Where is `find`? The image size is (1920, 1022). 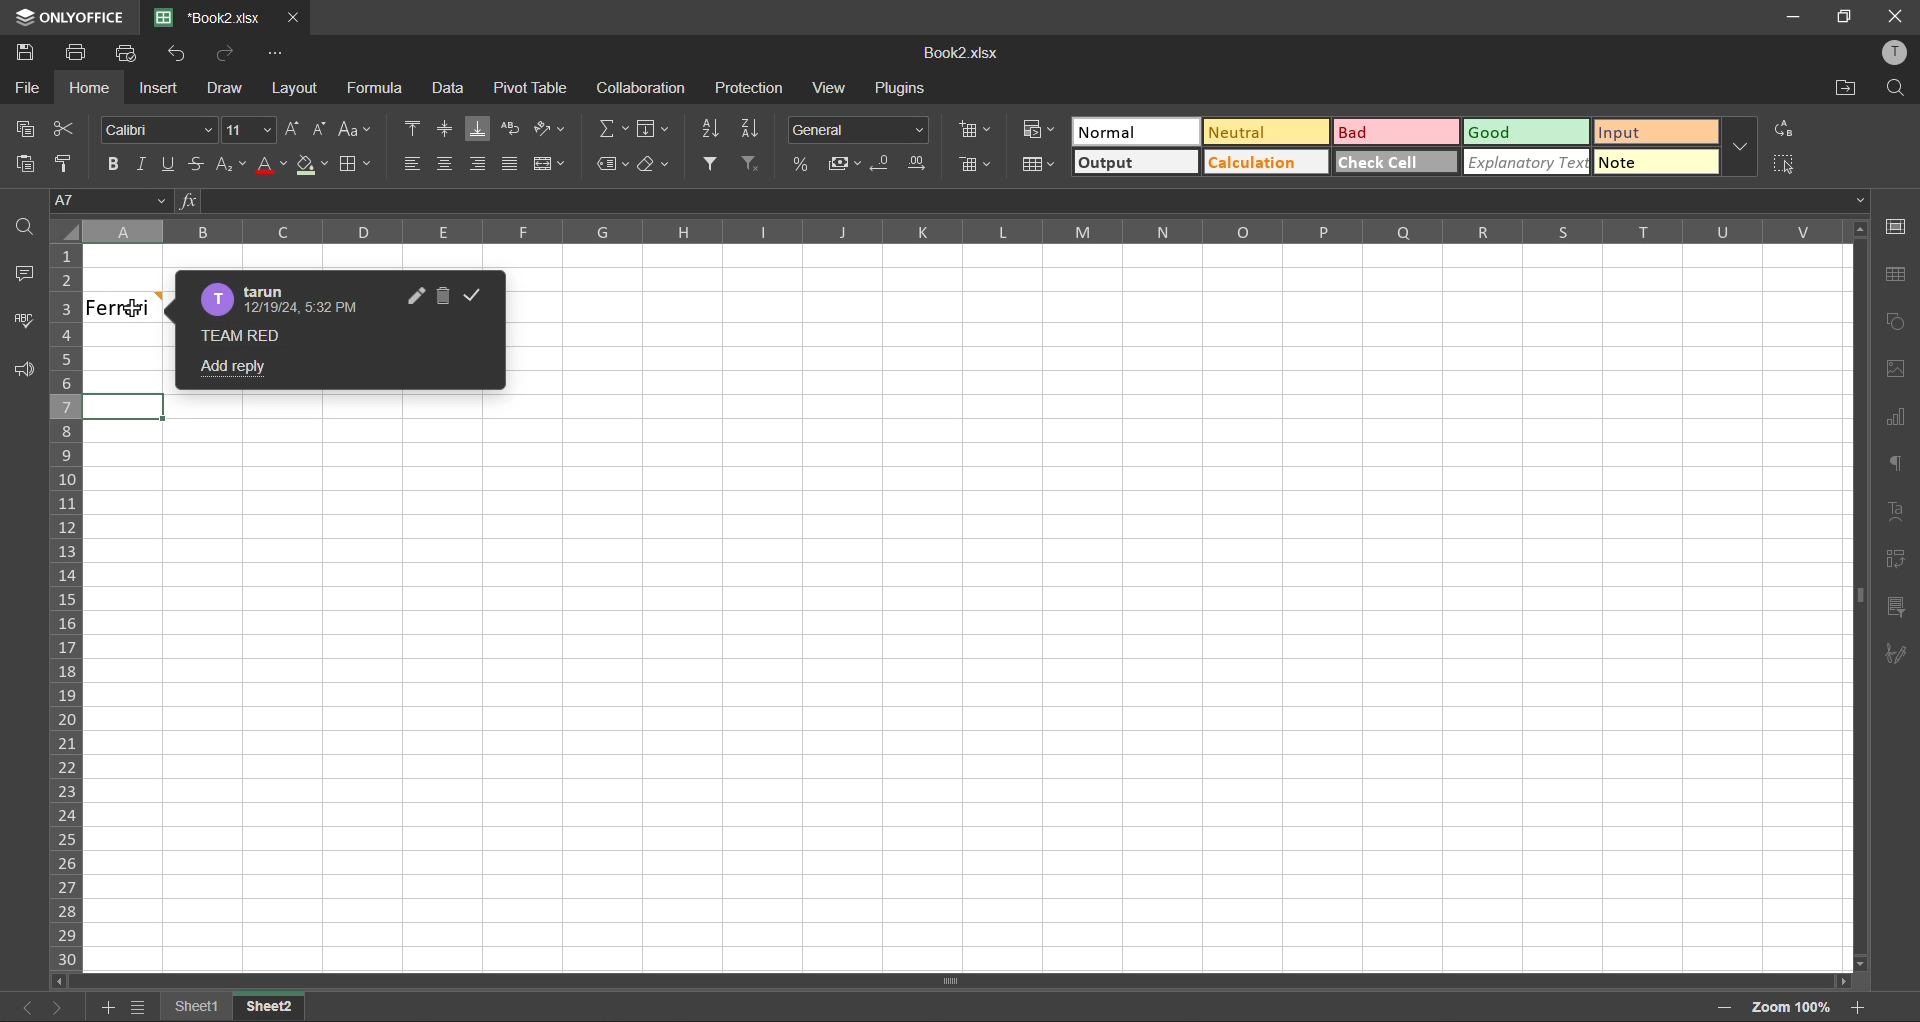
find is located at coordinates (26, 229).